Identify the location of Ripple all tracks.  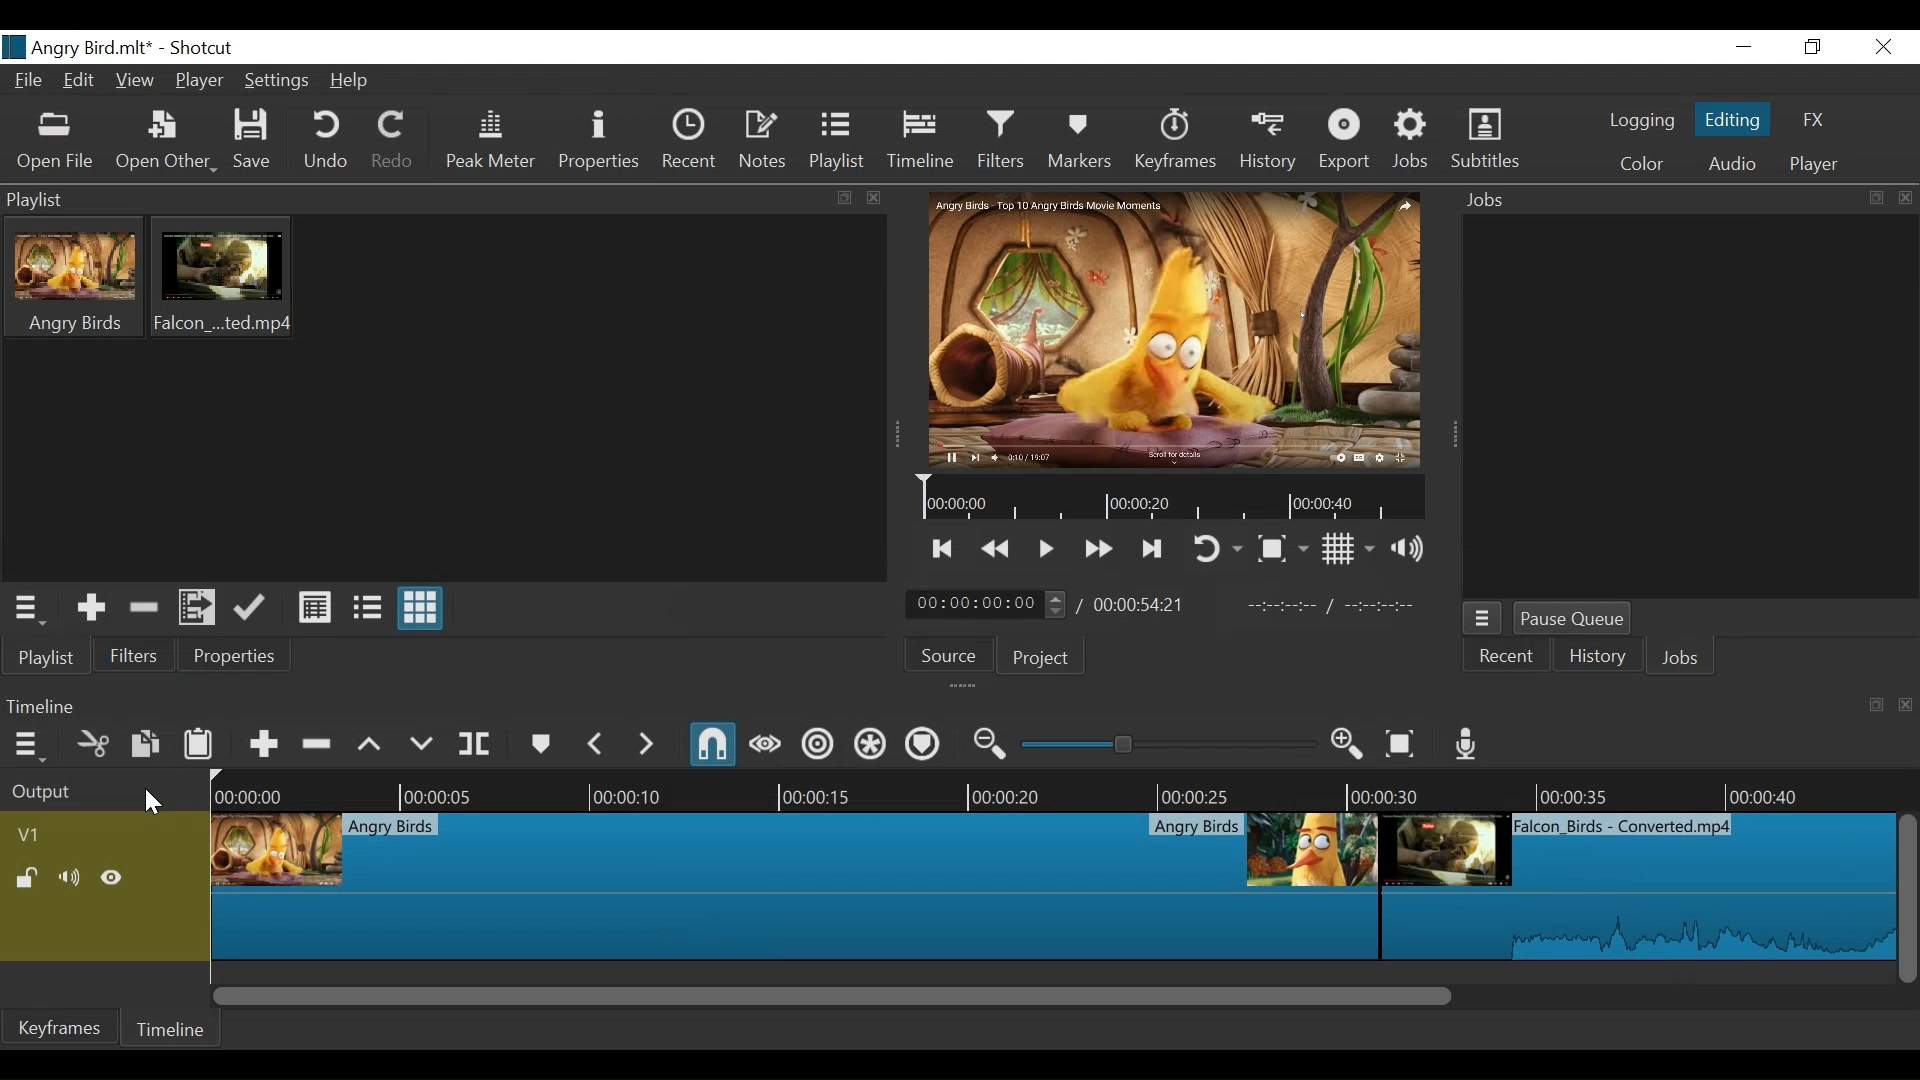
(867, 745).